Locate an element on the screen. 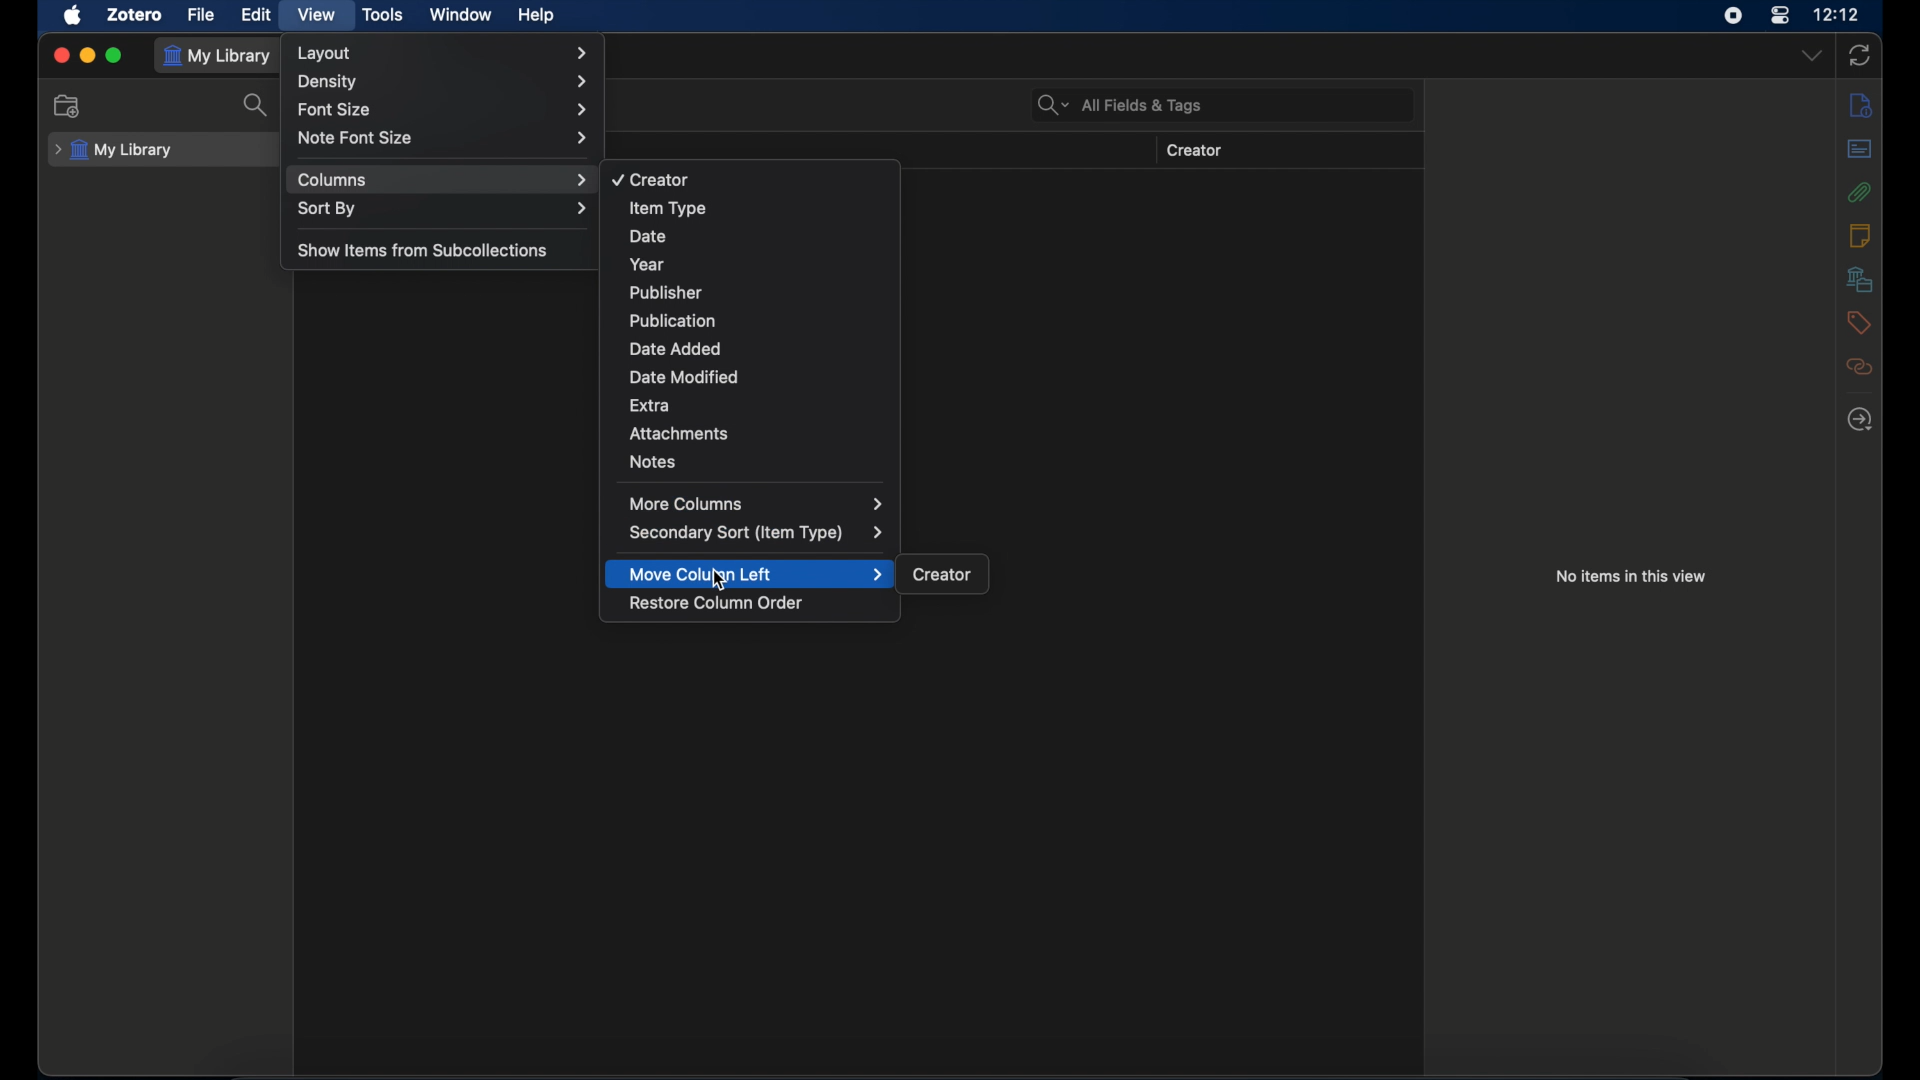  extra is located at coordinates (653, 404).